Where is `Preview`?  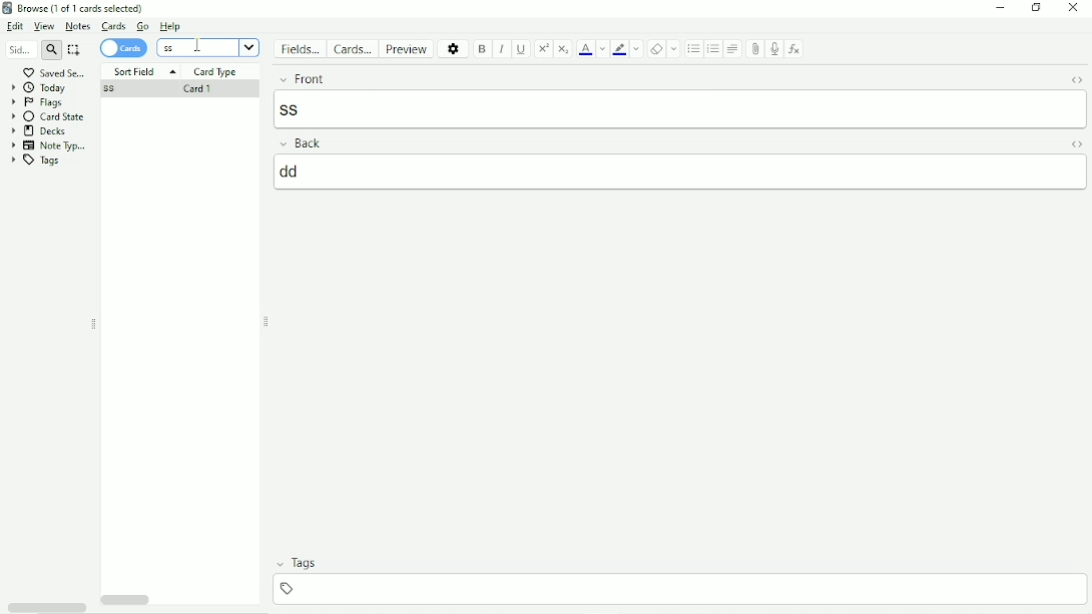 Preview is located at coordinates (409, 49).